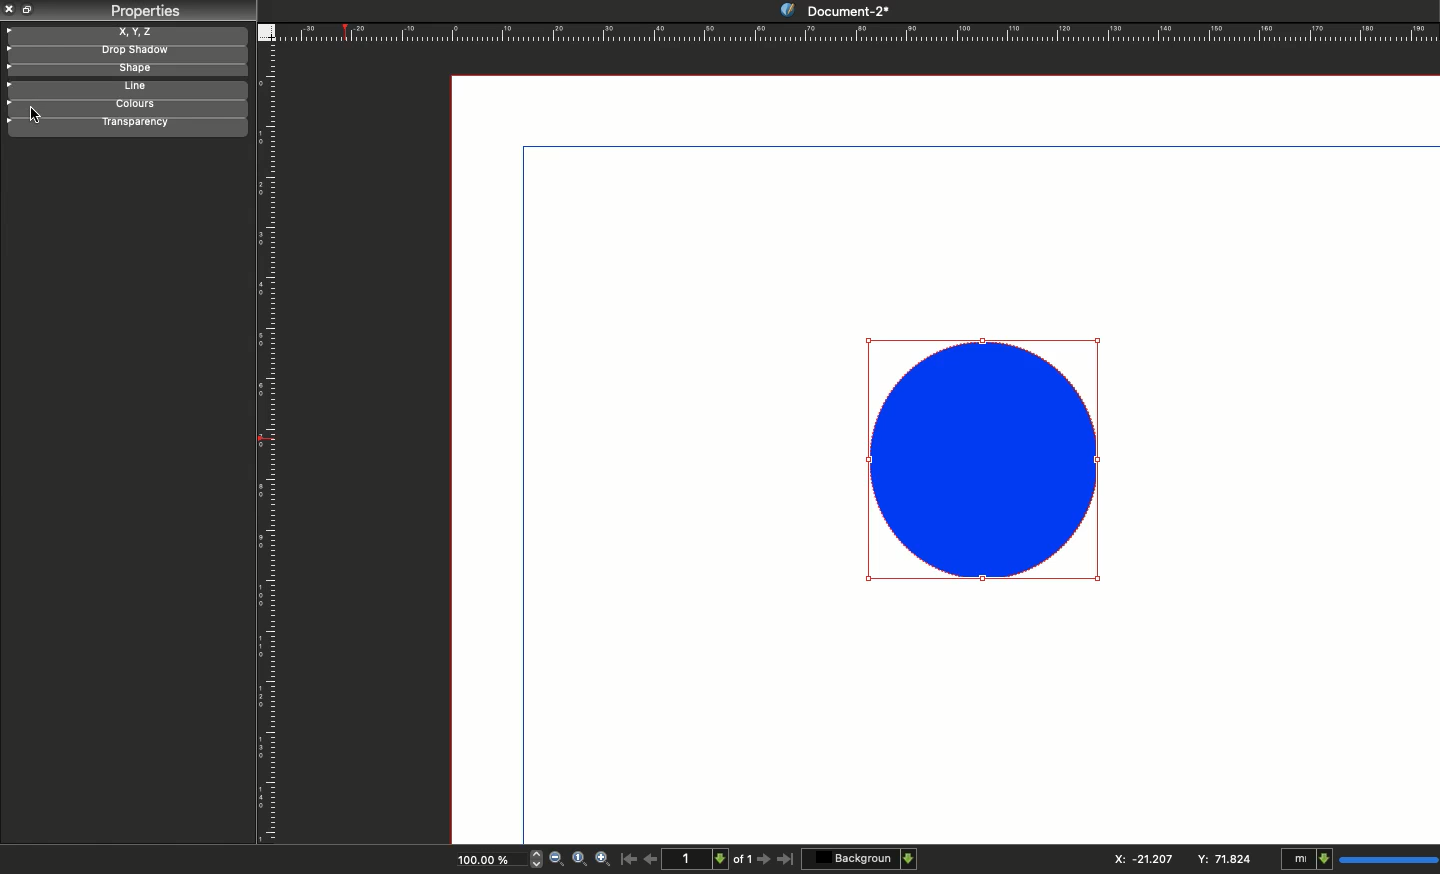 The width and height of the screenshot is (1440, 874). What do you see at coordinates (124, 52) in the screenshot?
I see `Drop shadow` at bounding box center [124, 52].